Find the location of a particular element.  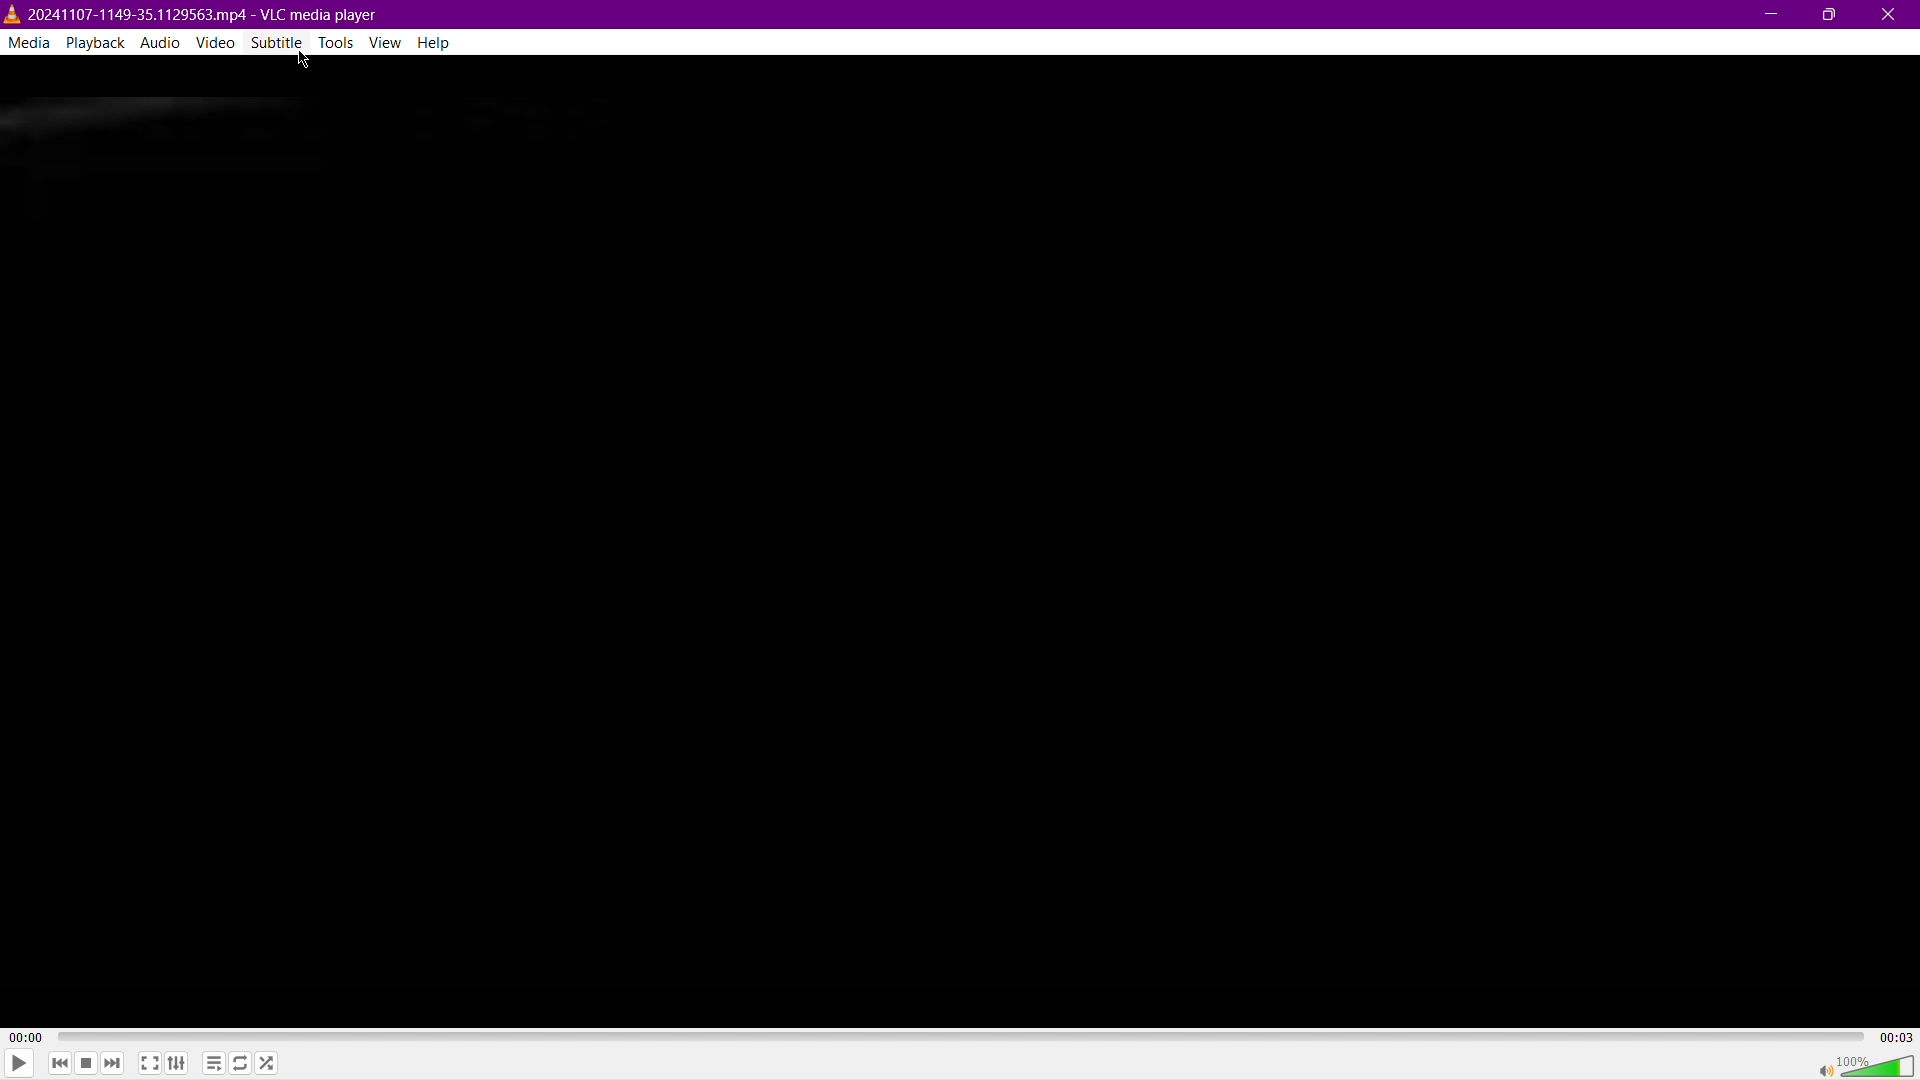

TImeline is located at coordinates (963, 1034).